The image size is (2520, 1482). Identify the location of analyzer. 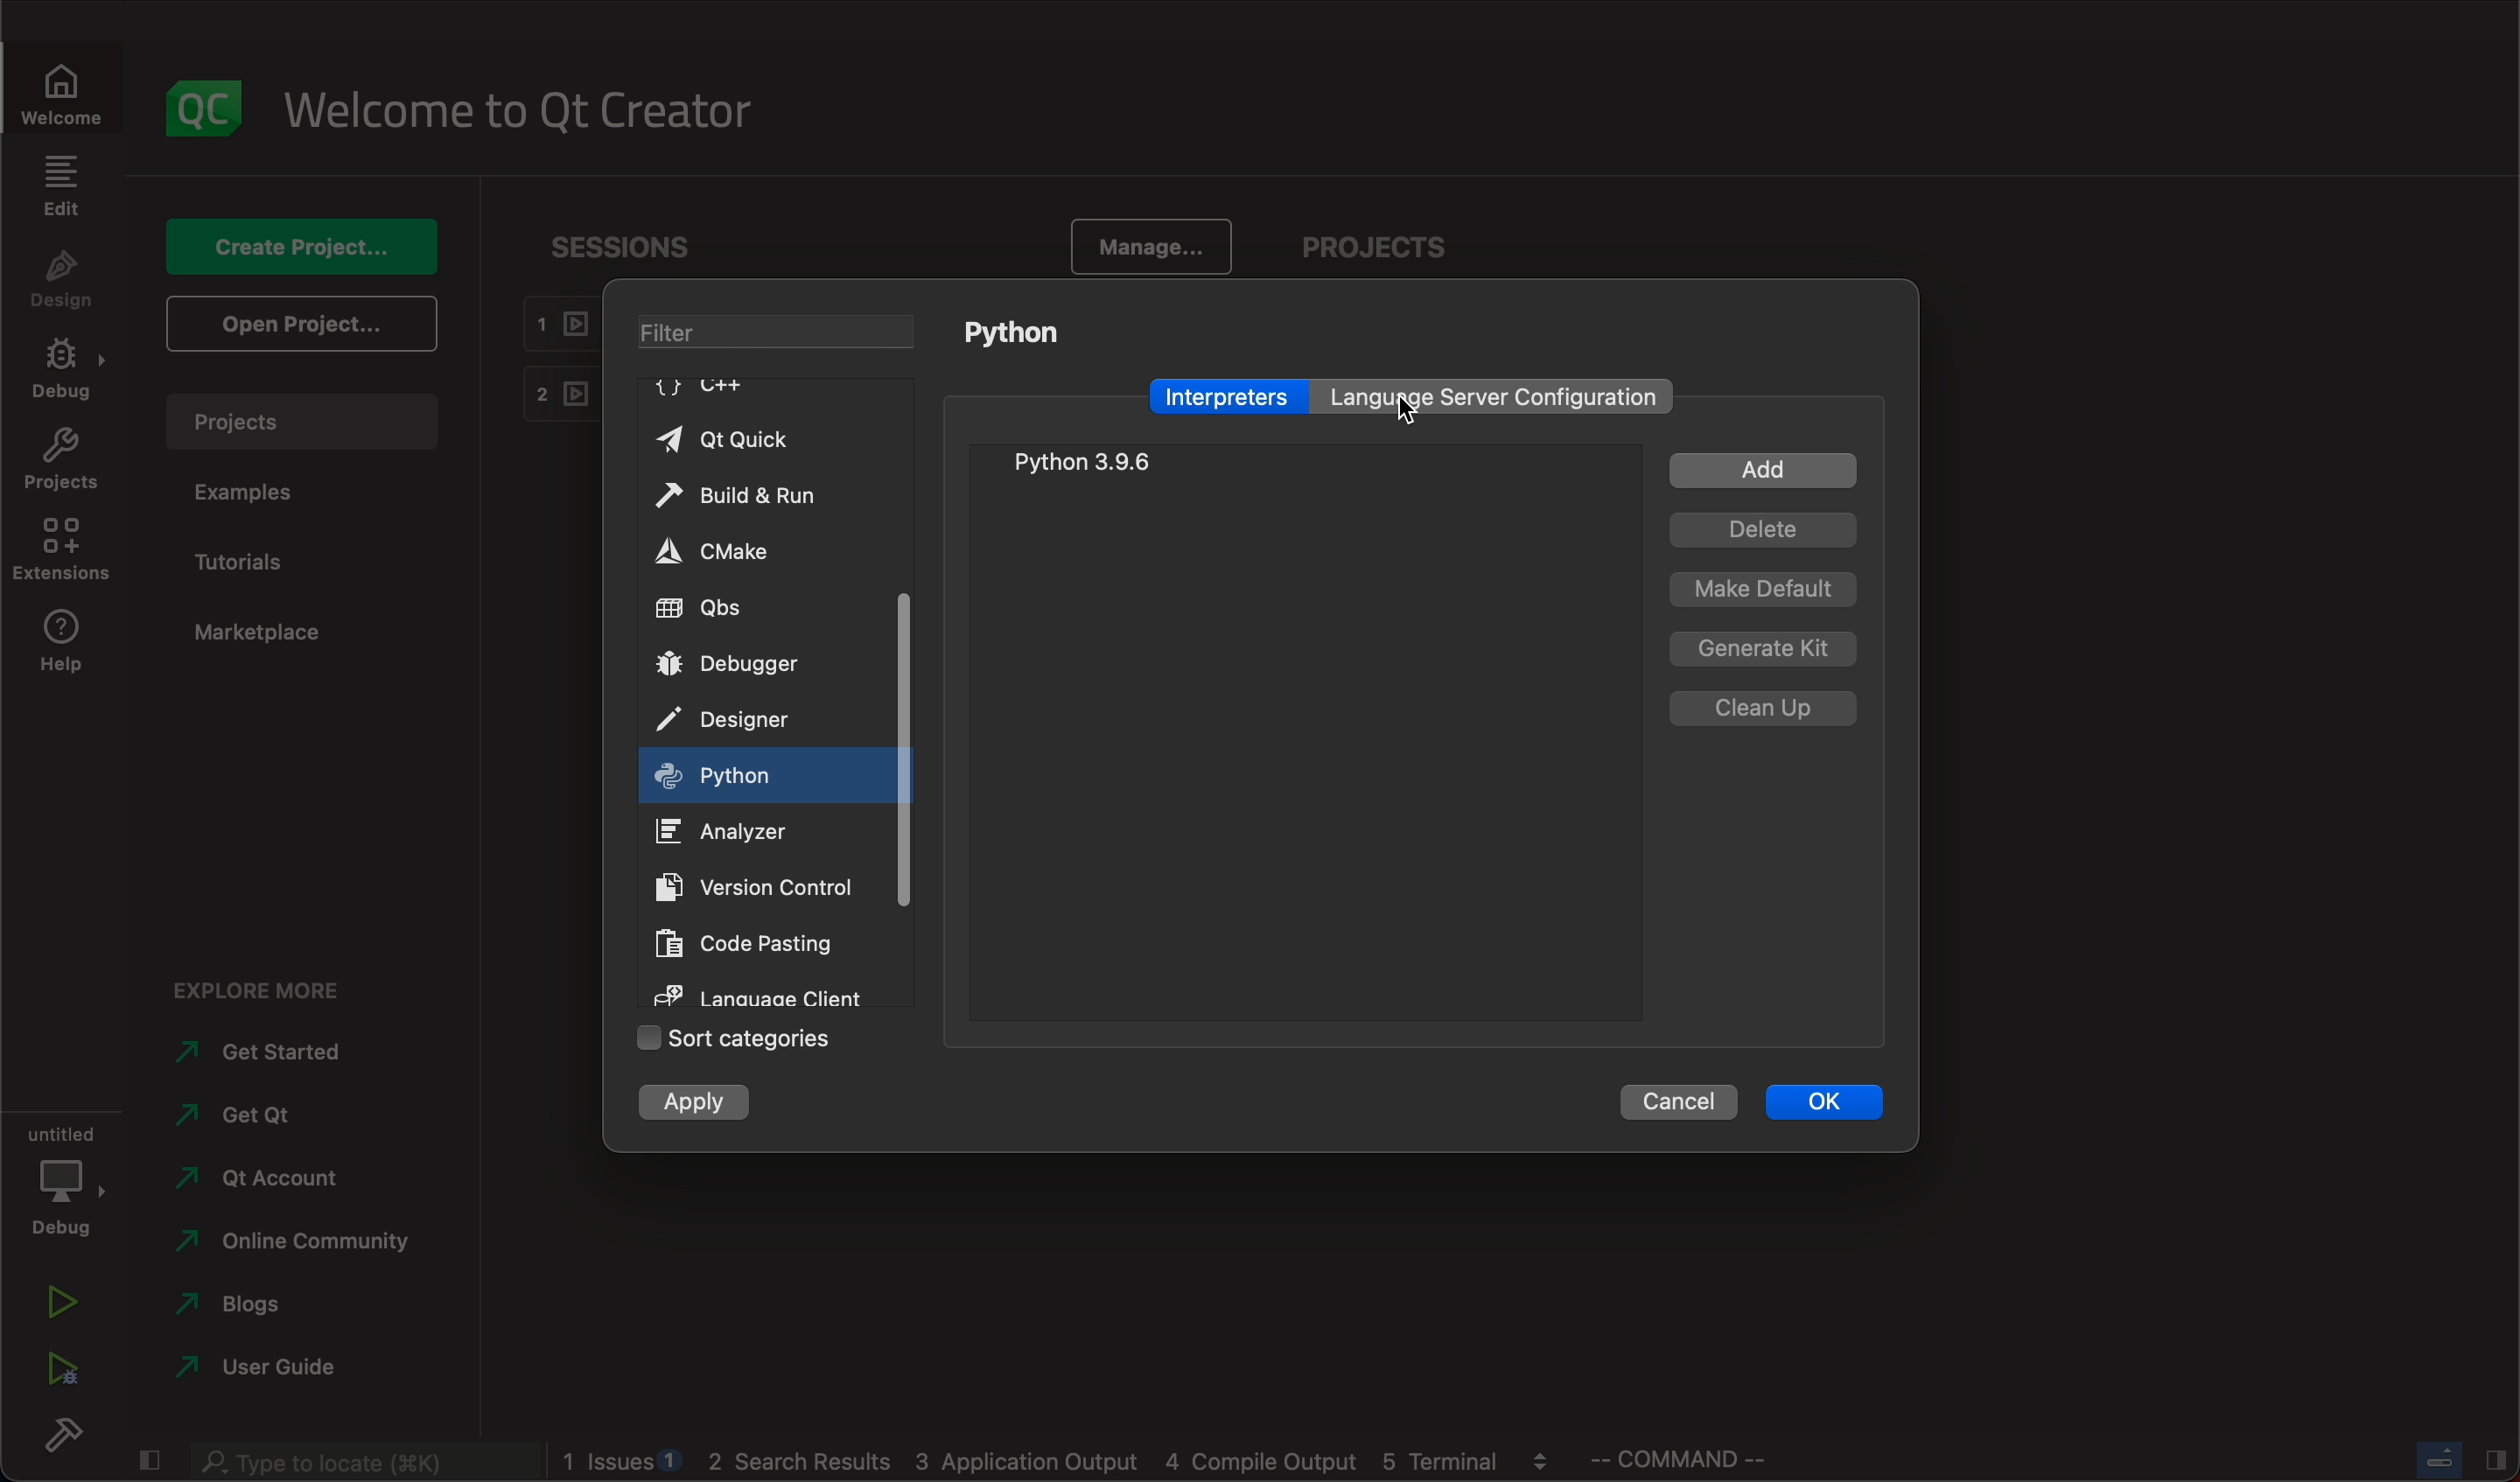
(738, 829).